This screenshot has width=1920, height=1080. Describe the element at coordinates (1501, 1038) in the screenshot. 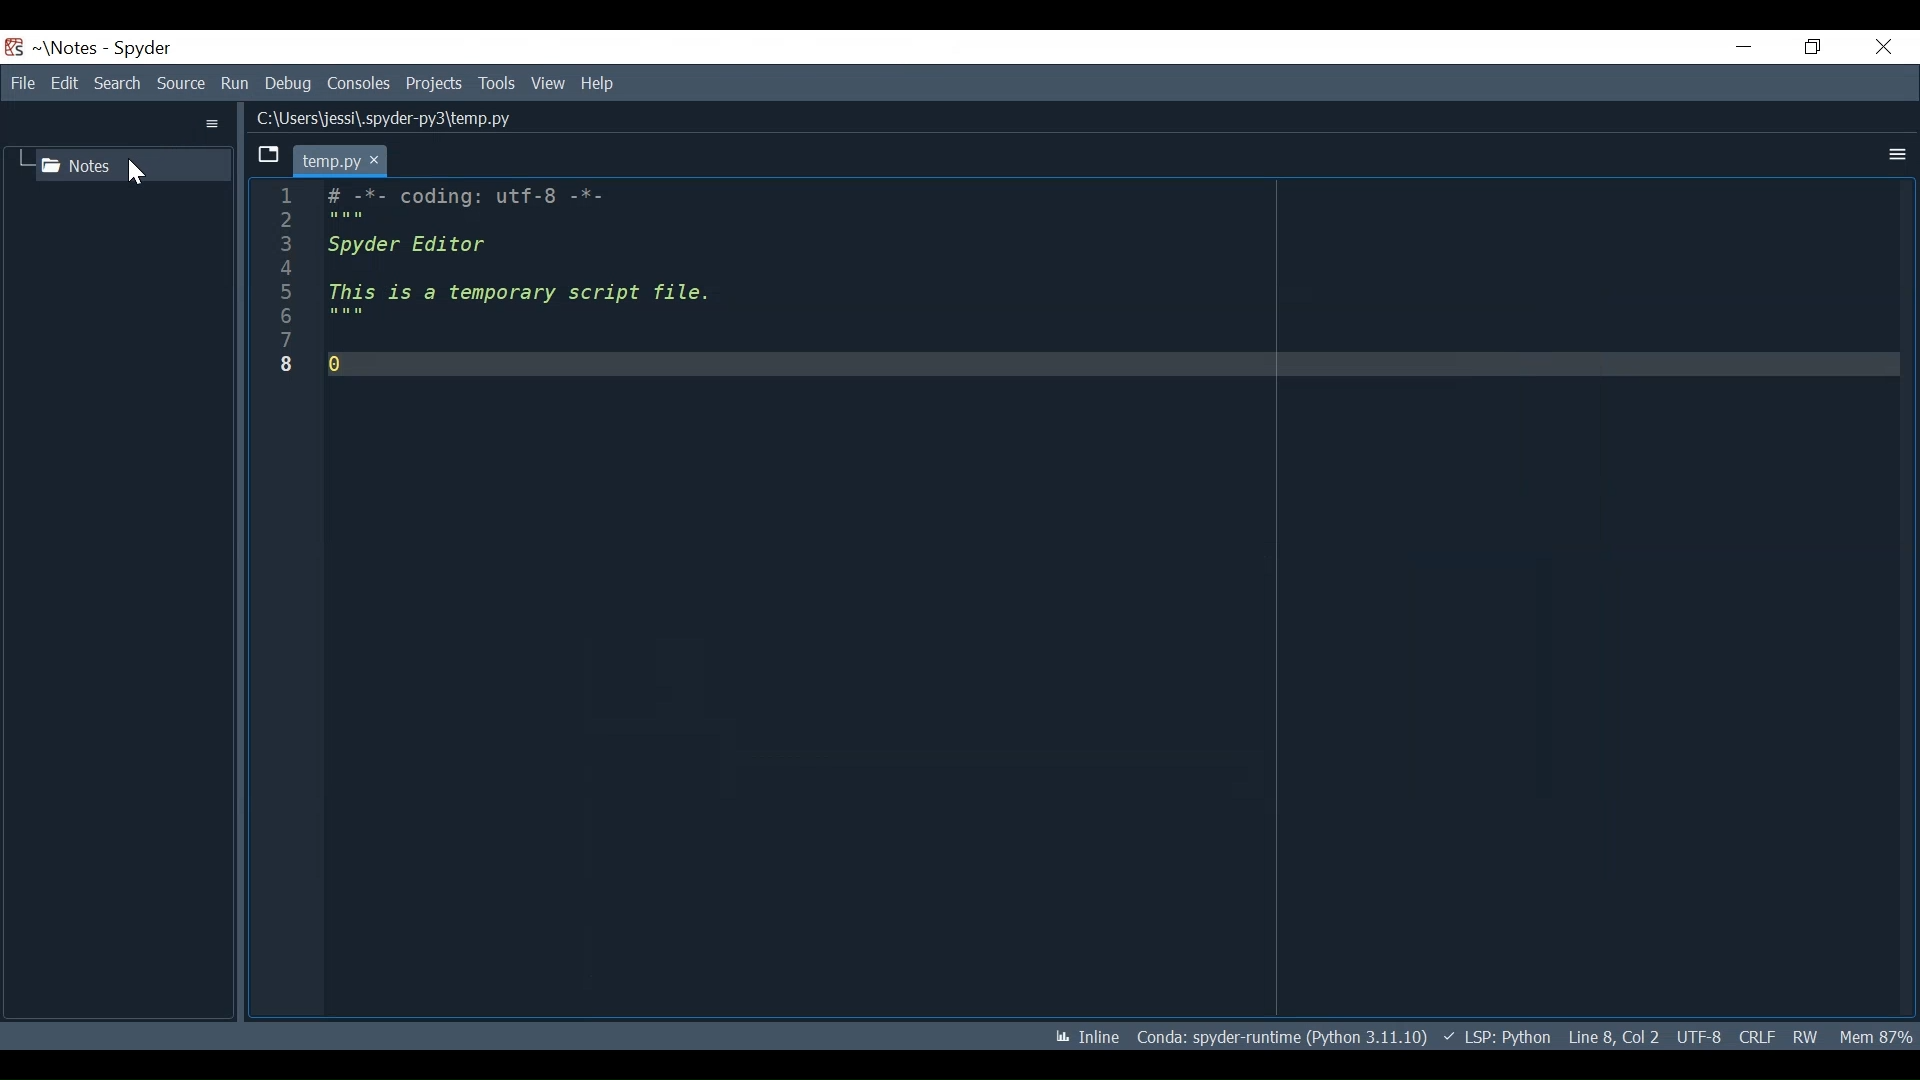

I see `language` at that location.